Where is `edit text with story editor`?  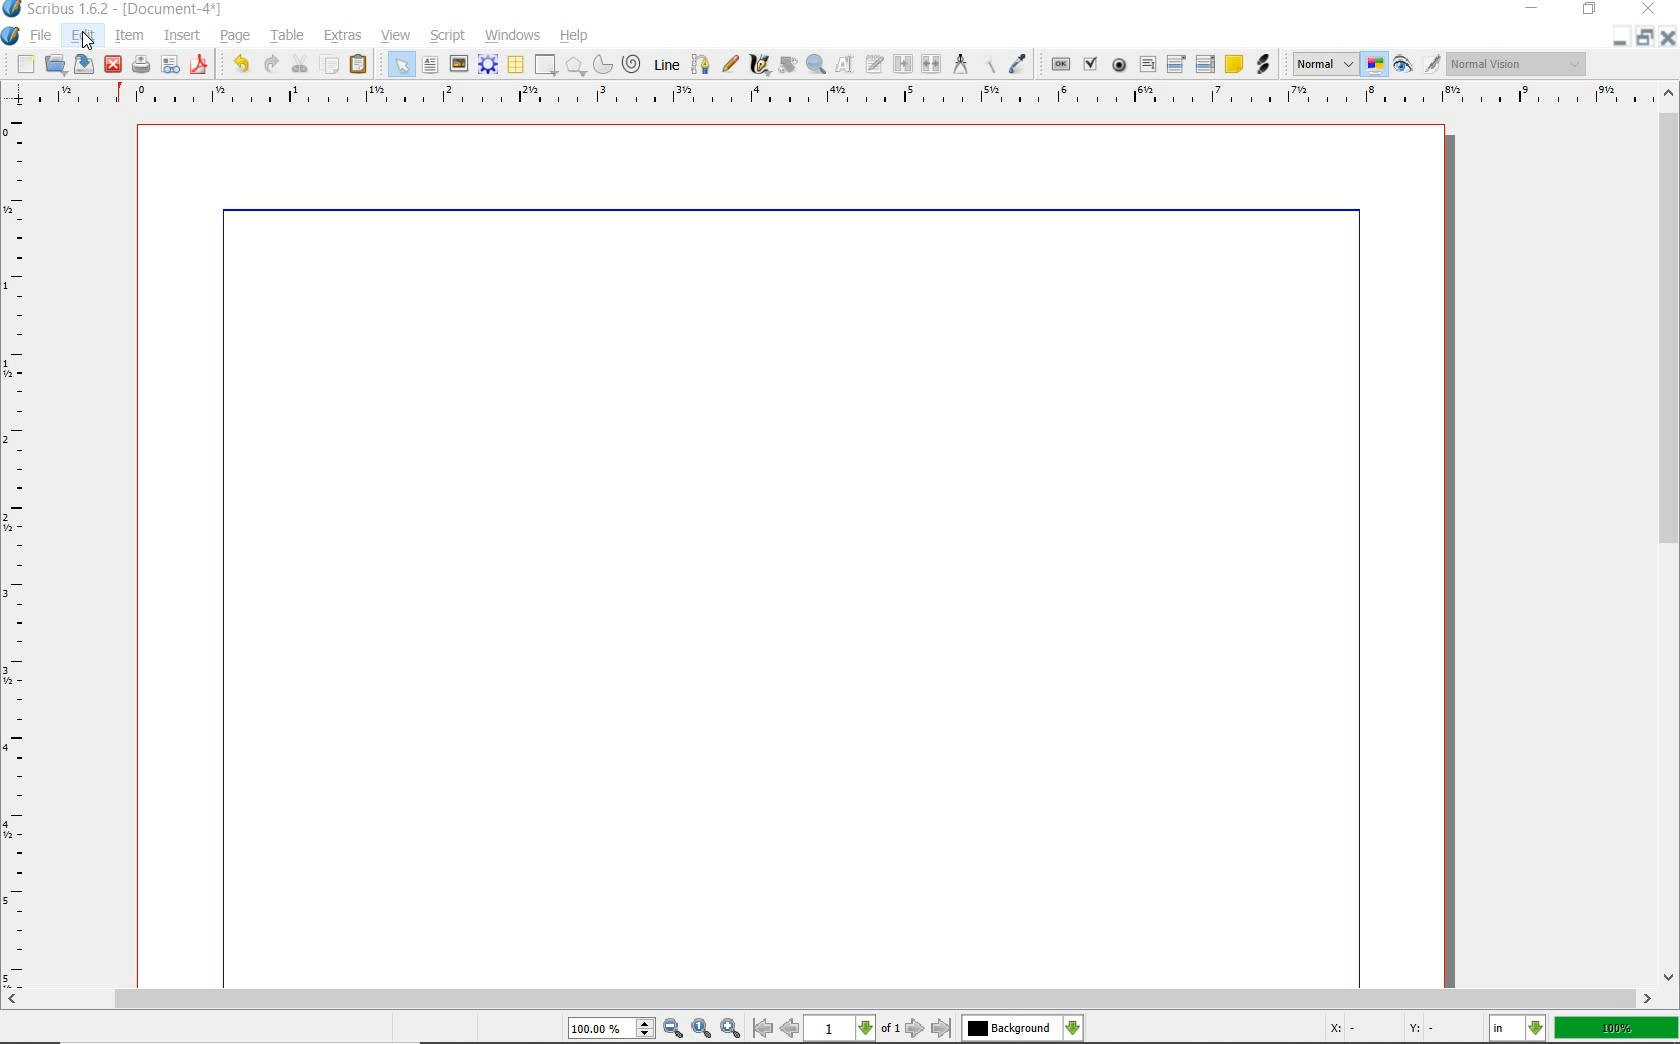 edit text with story editor is located at coordinates (876, 66).